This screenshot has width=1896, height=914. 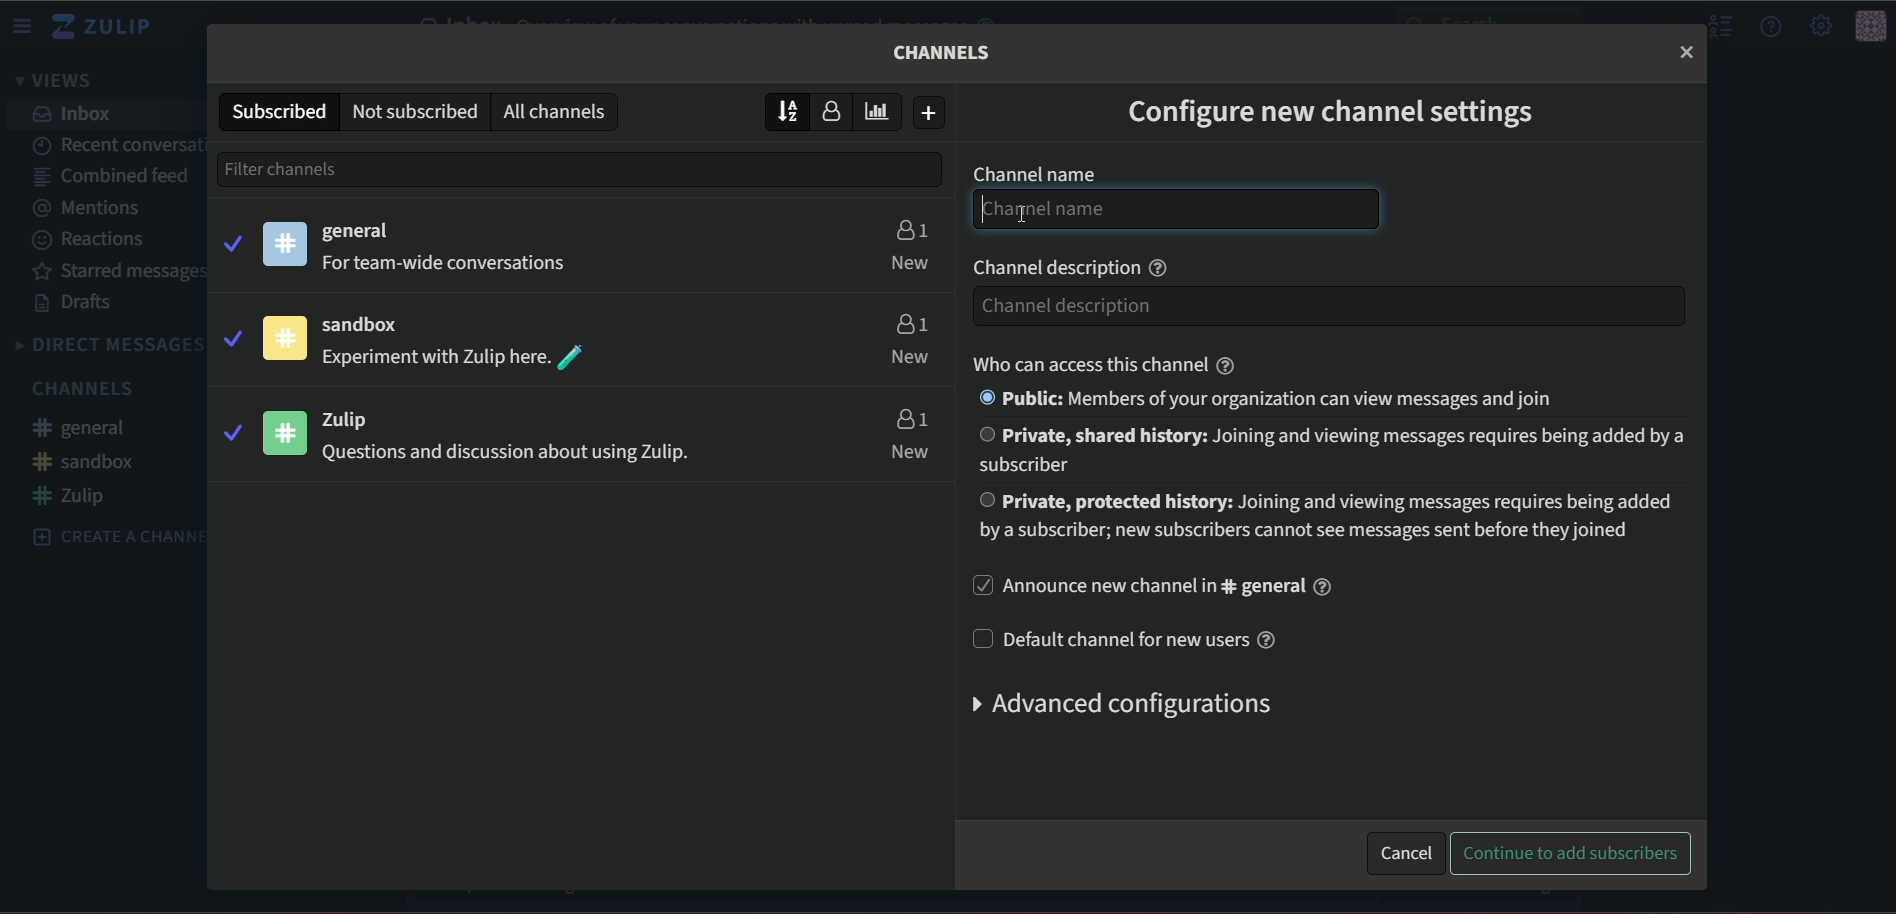 What do you see at coordinates (115, 142) in the screenshot?
I see `recent conversation` at bounding box center [115, 142].